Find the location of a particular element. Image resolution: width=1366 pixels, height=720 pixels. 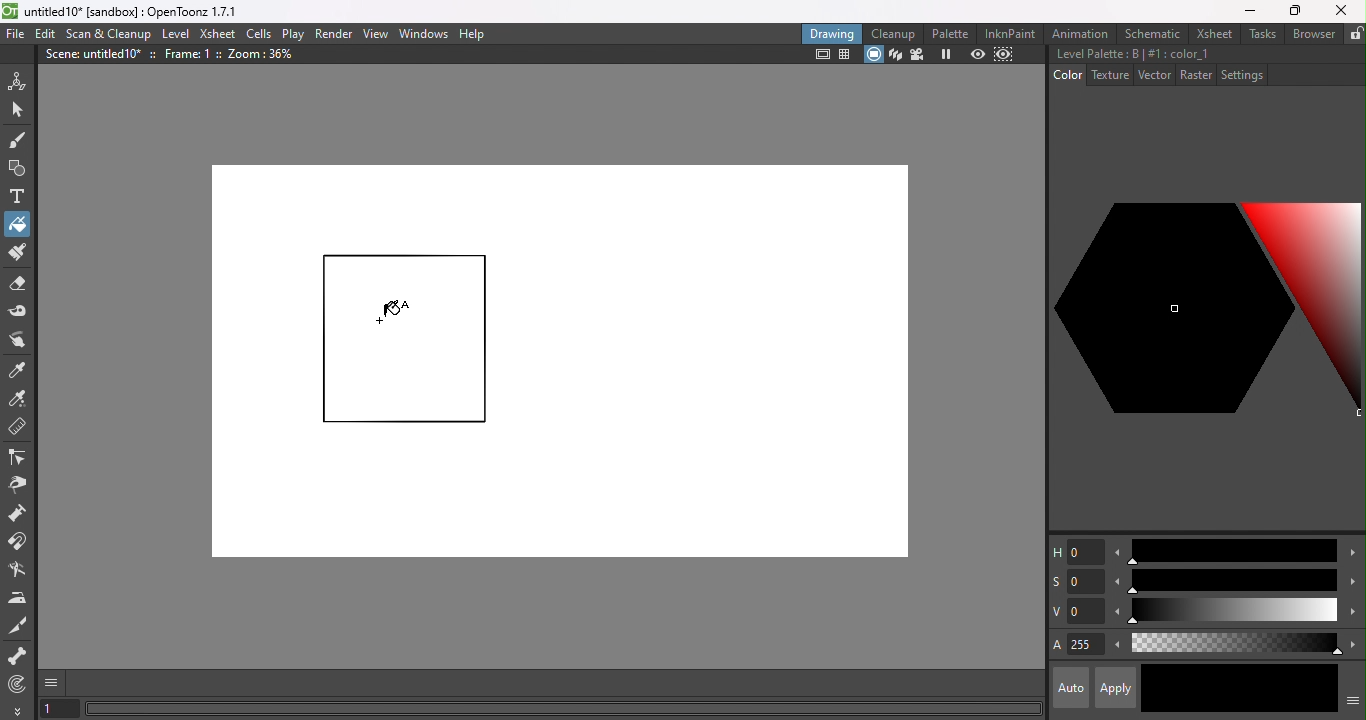

Sub-camera view is located at coordinates (1006, 54).